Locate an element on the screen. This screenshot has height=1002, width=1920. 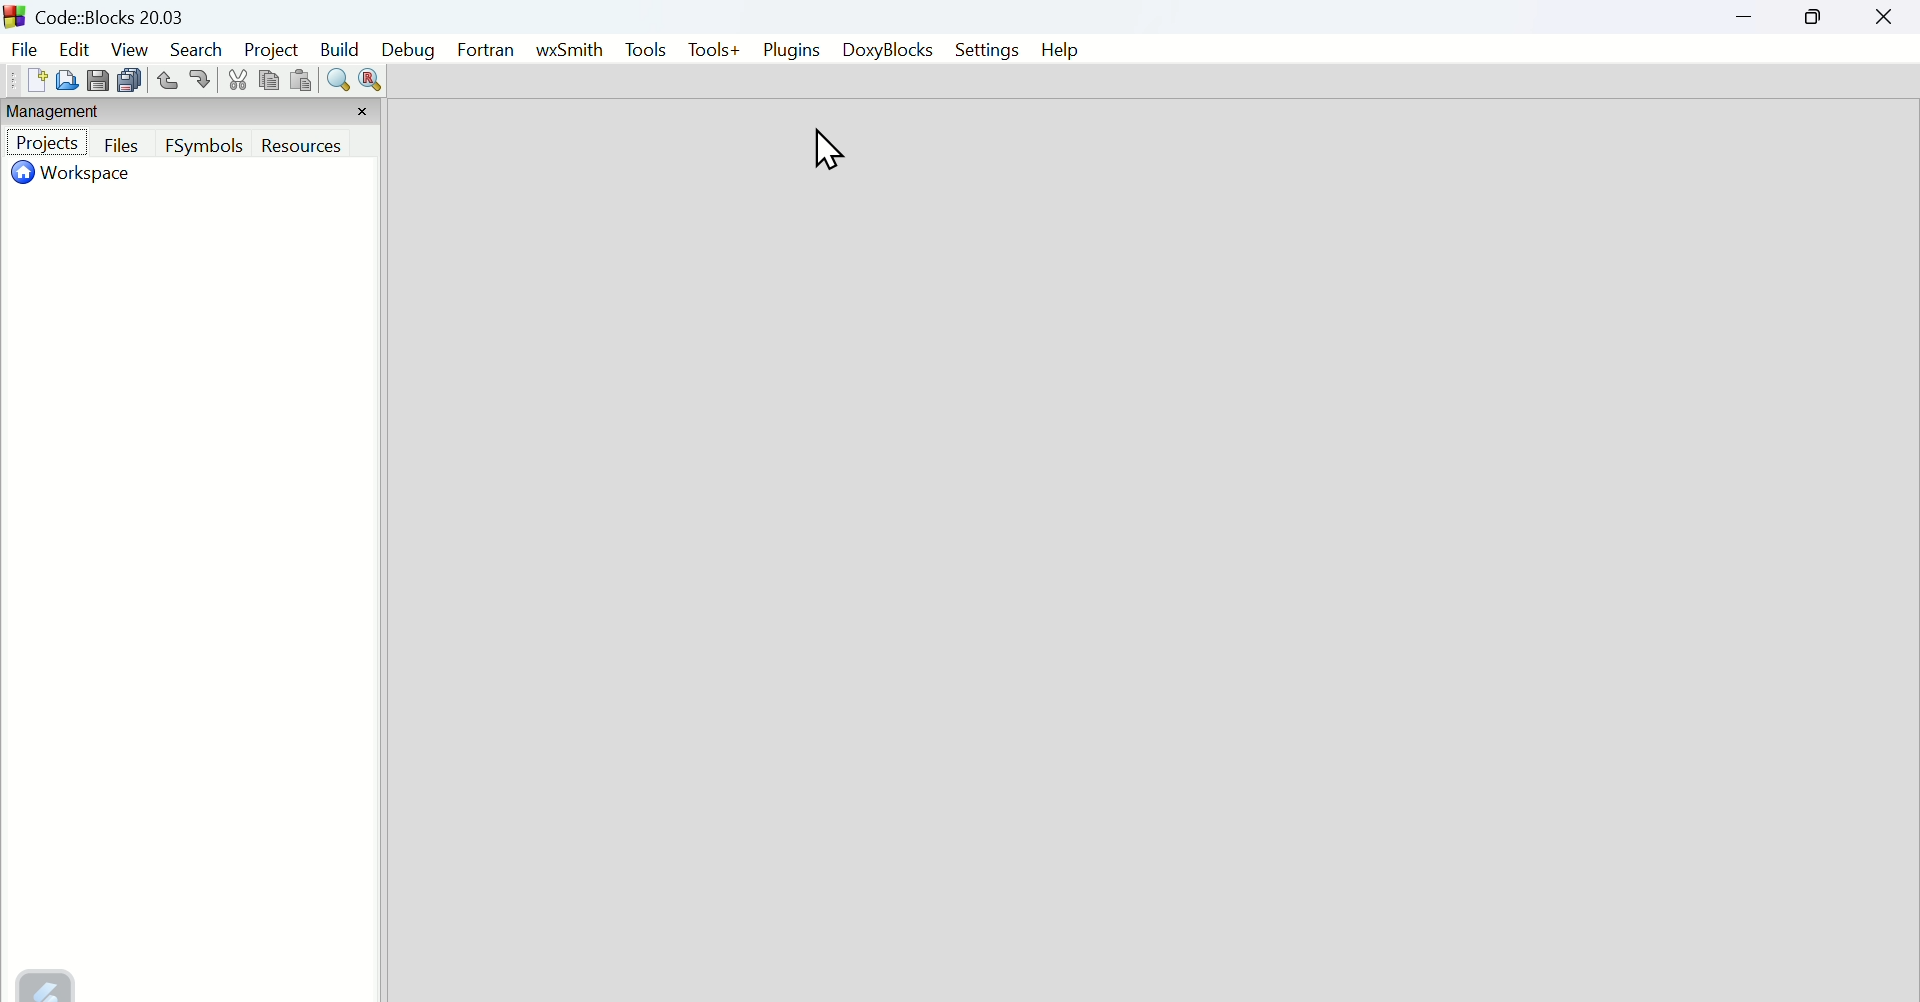
Open file is located at coordinates (67, 80).